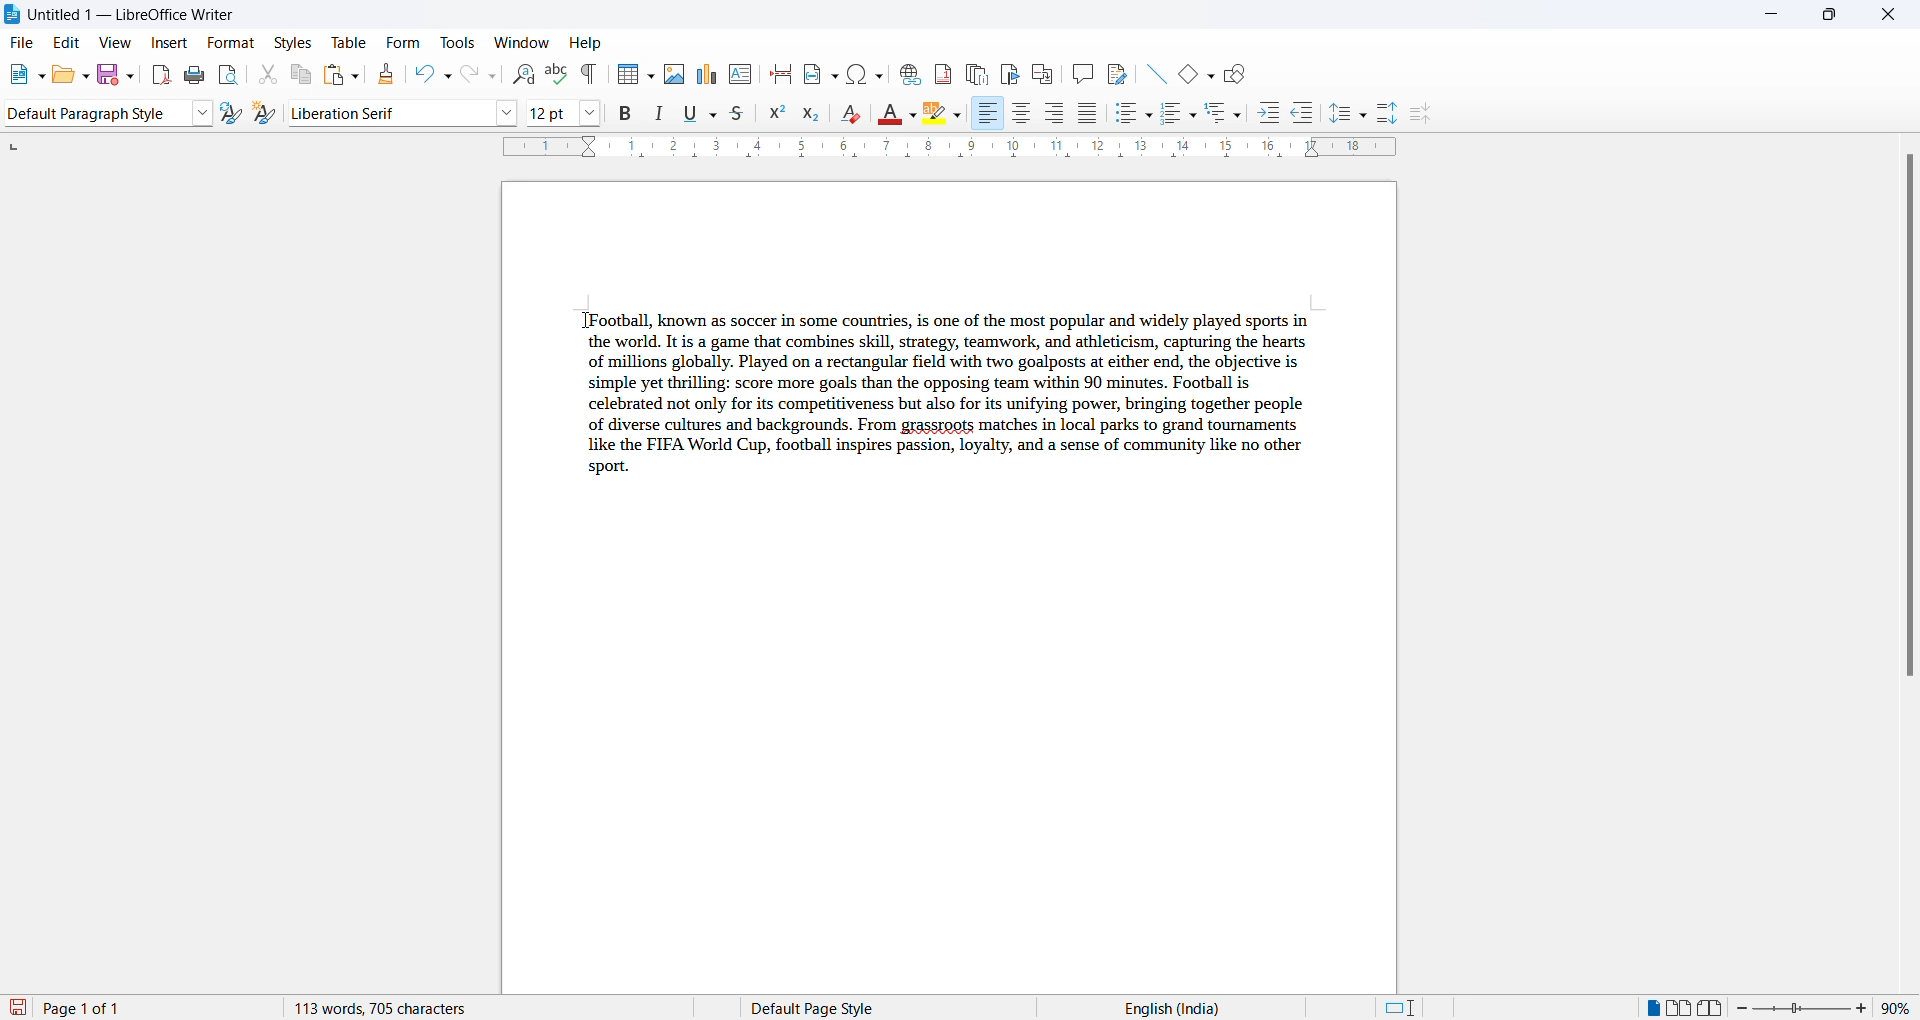 This screenshot has height=1020, width=1920. I want to click on total and current page, so click(153, 1006).